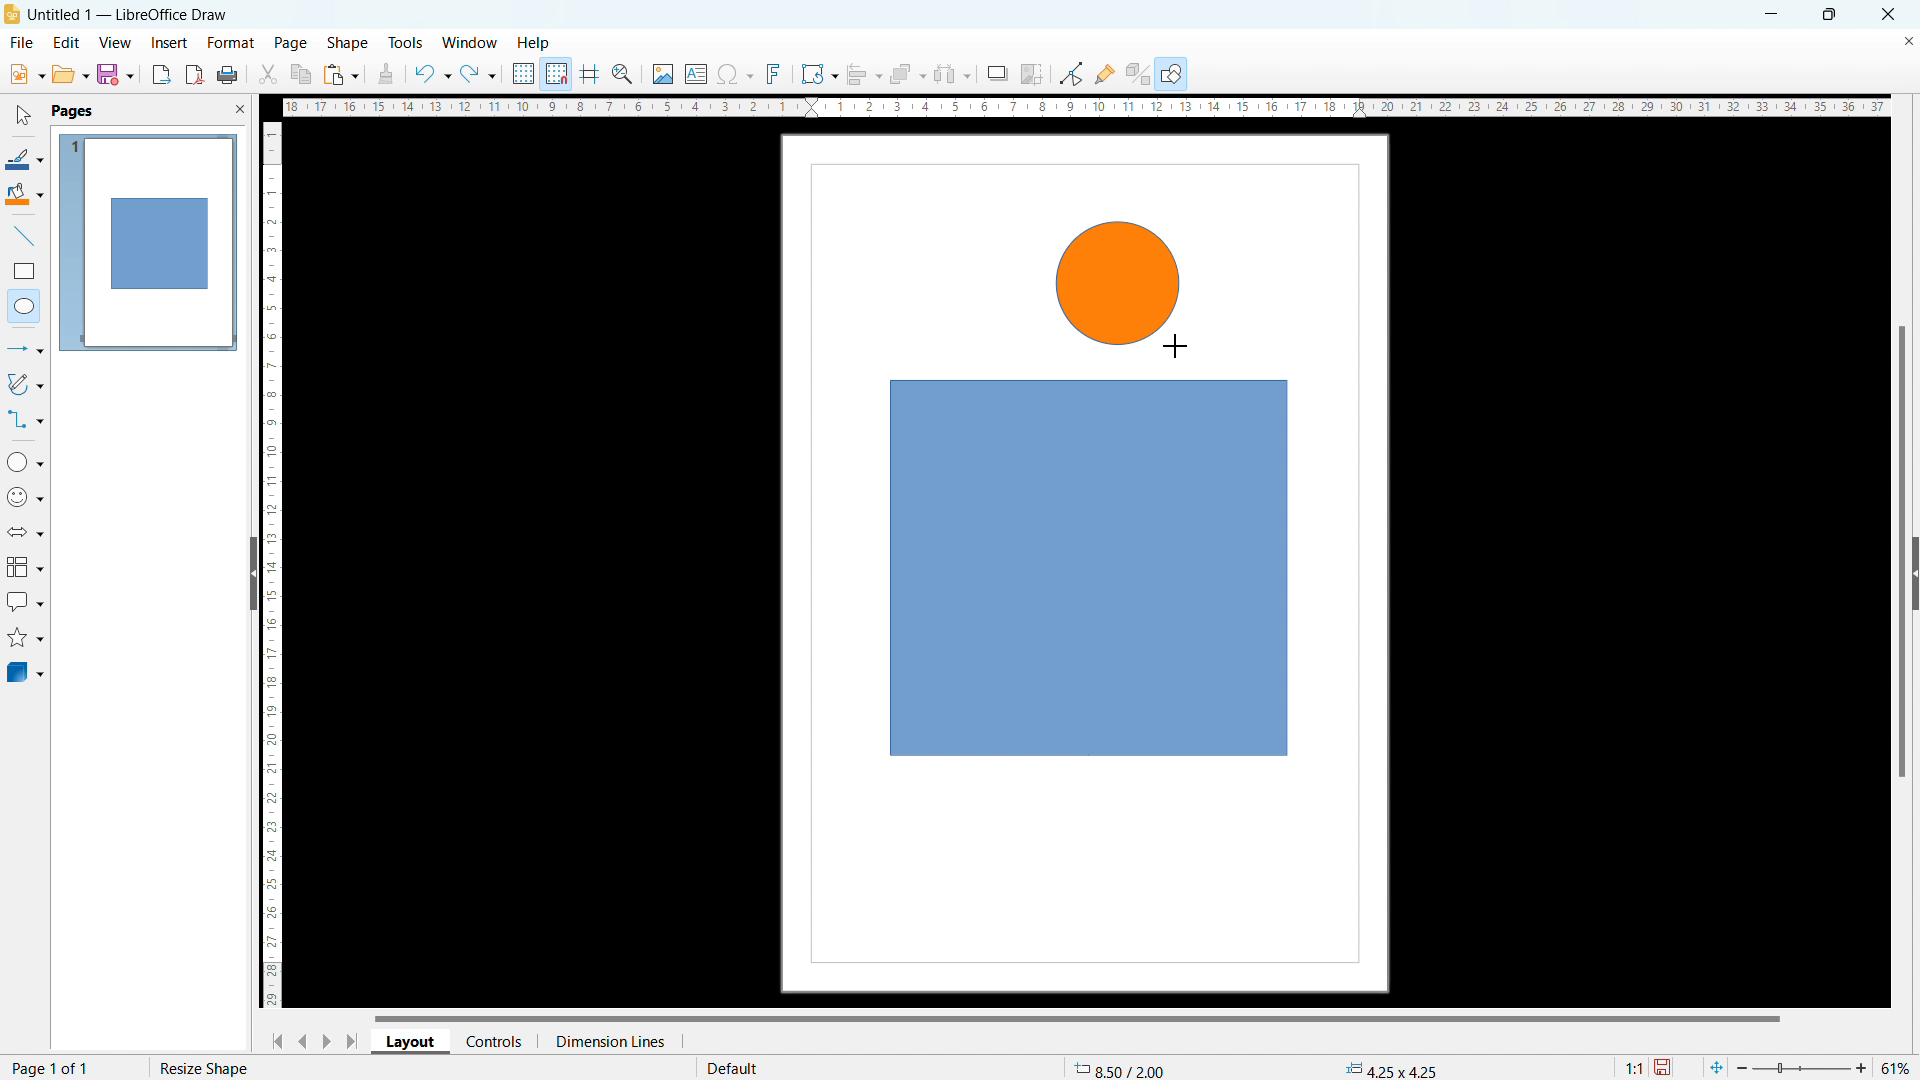 This screenshot has width=1920, height=1080. Describe the element at coordinates (1105, 73) in the screenshot. I see `show gluepoint functions` at that location.